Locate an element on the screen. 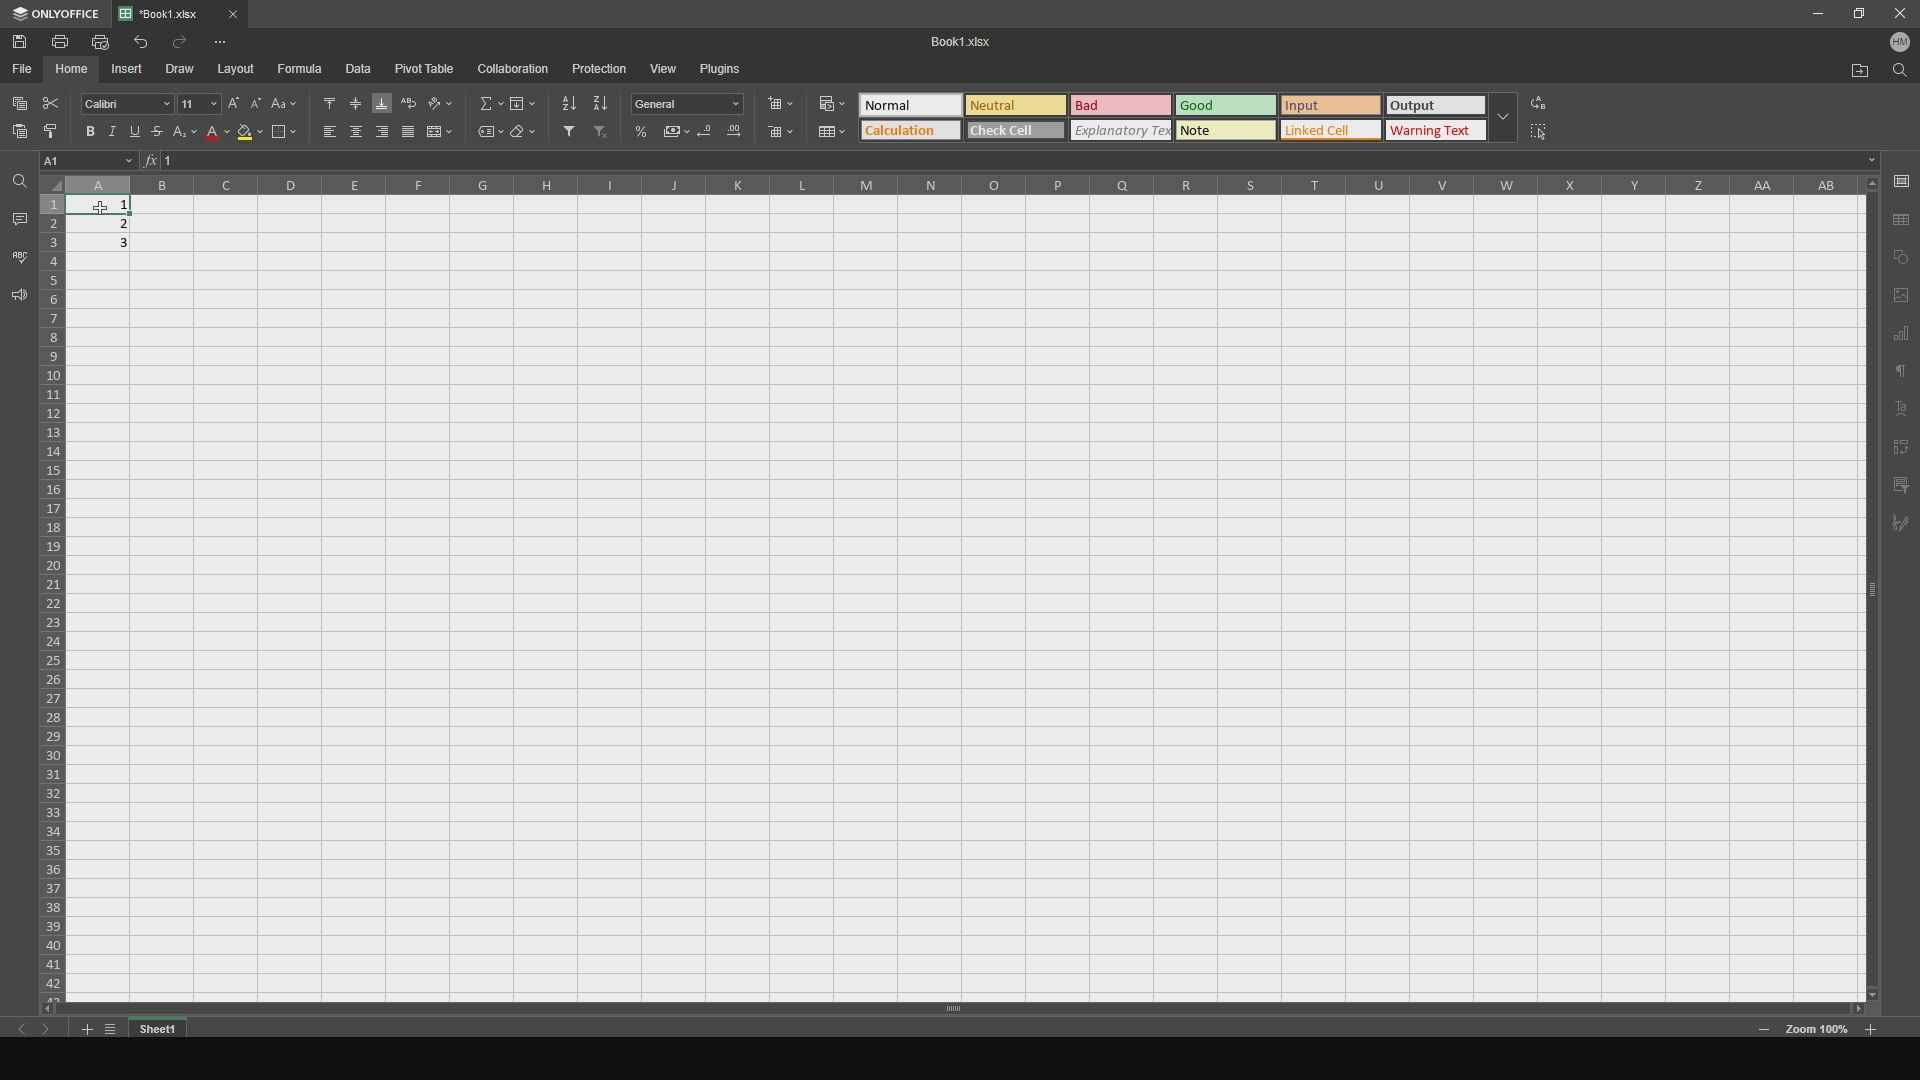 Image resolution: width=1920 pixels, height=1080 pixels. options is located at coordinates (234, 41).